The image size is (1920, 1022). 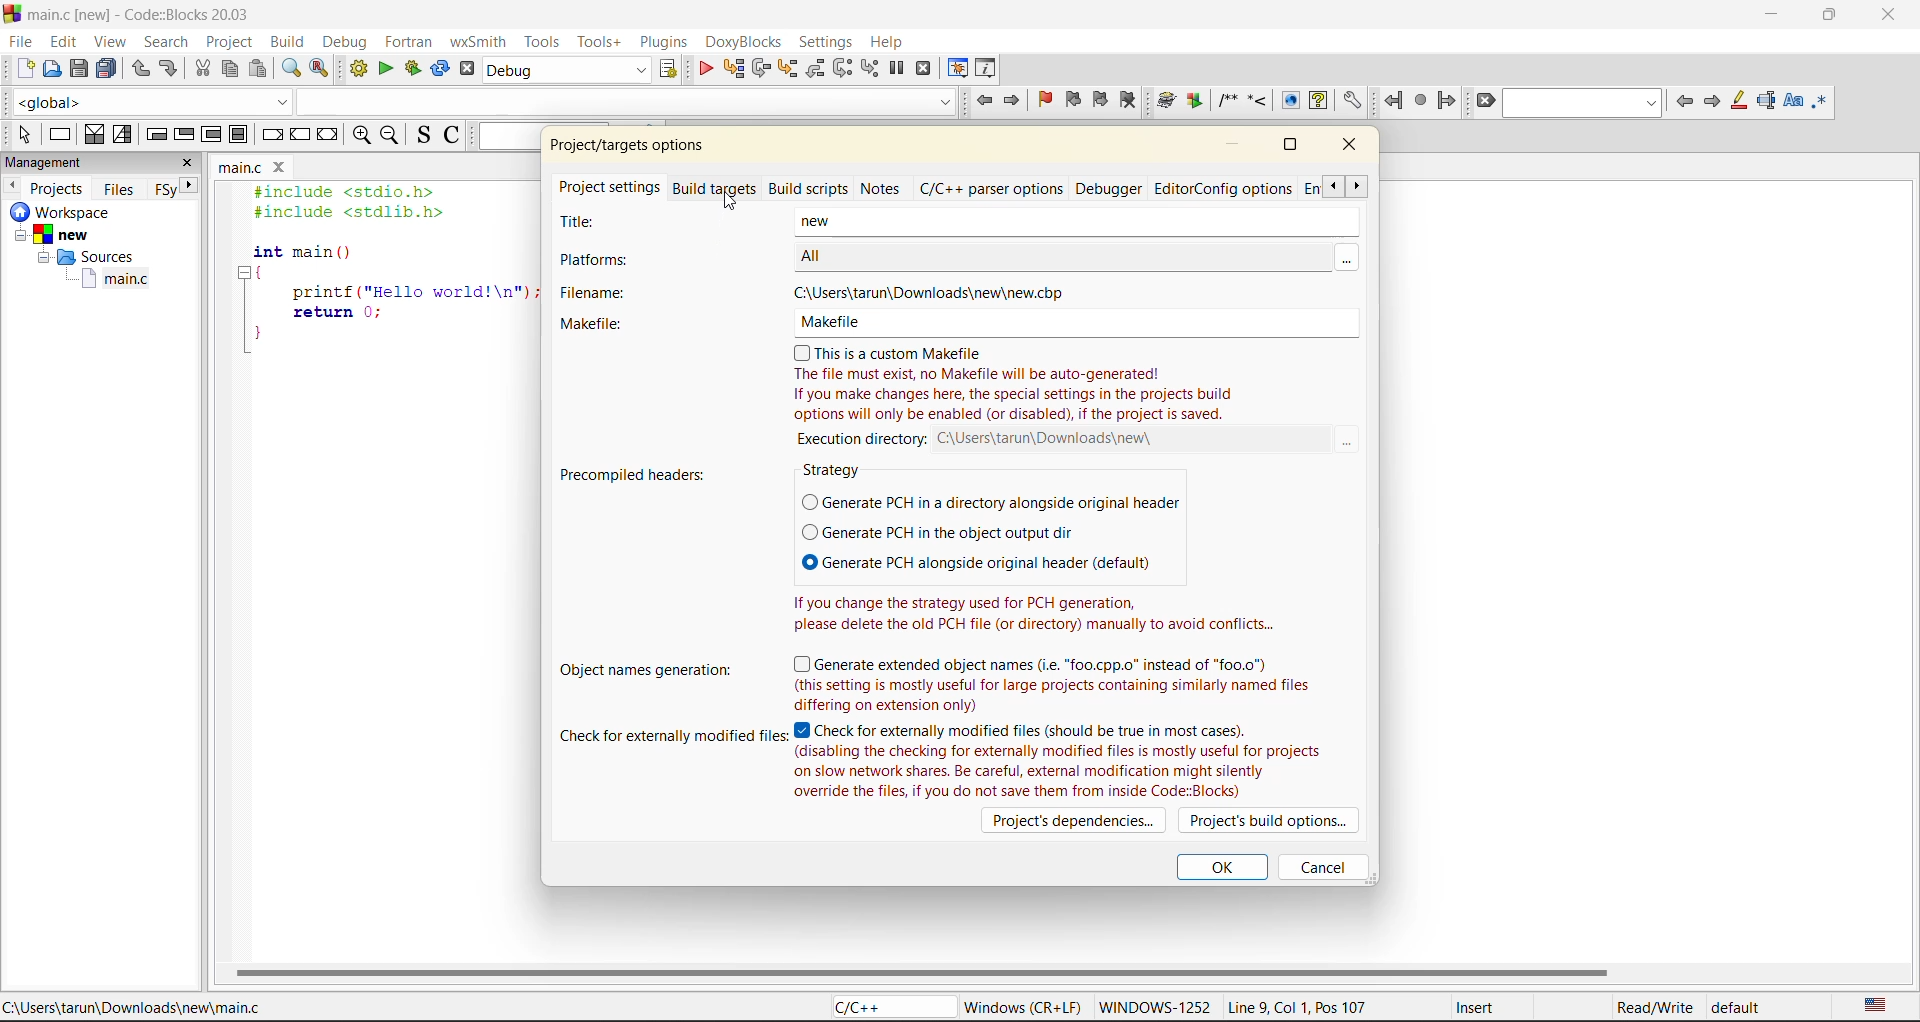 What do you see at coordinates (1029, 289) in the screenshot?
I see `‘C:\Users\tarun\Downloads\new\new.cbp` at bounding box center [1029, 289].